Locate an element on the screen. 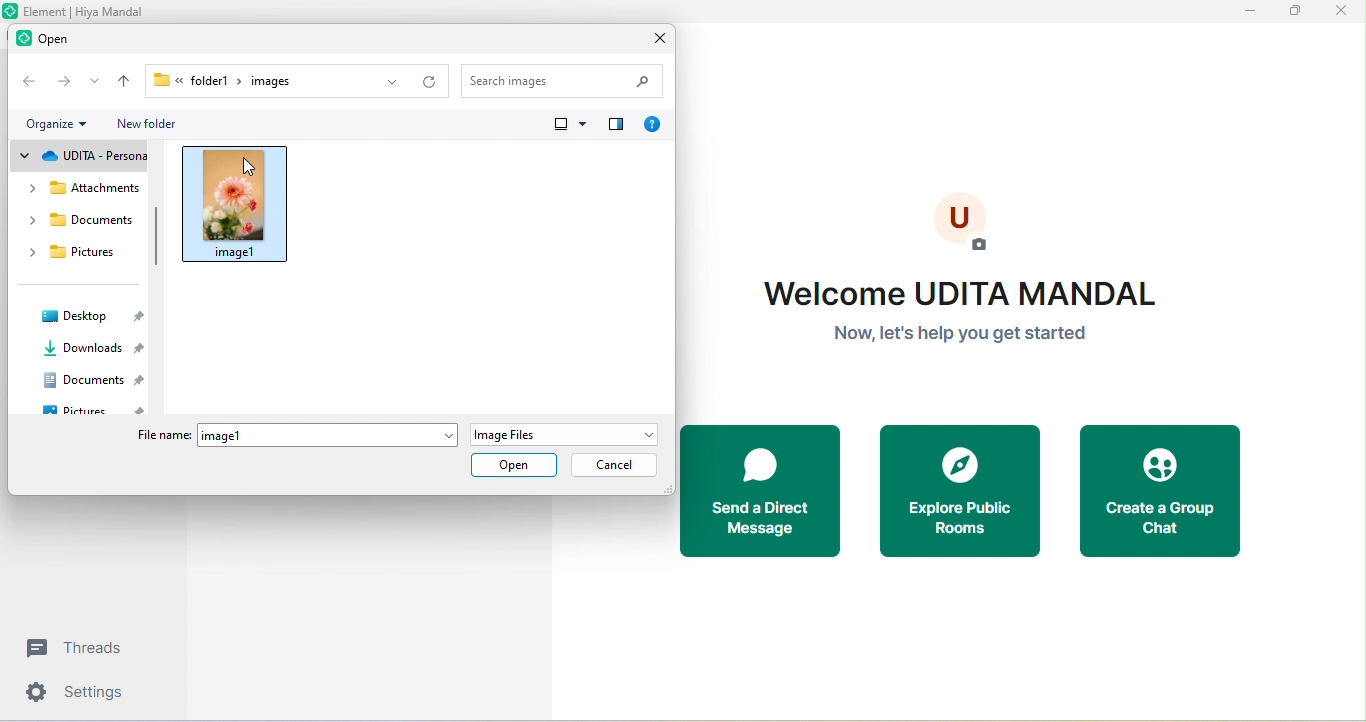 The height and width of the screenshot is (722, 1366). new folder is located at coordinates (152, 126).